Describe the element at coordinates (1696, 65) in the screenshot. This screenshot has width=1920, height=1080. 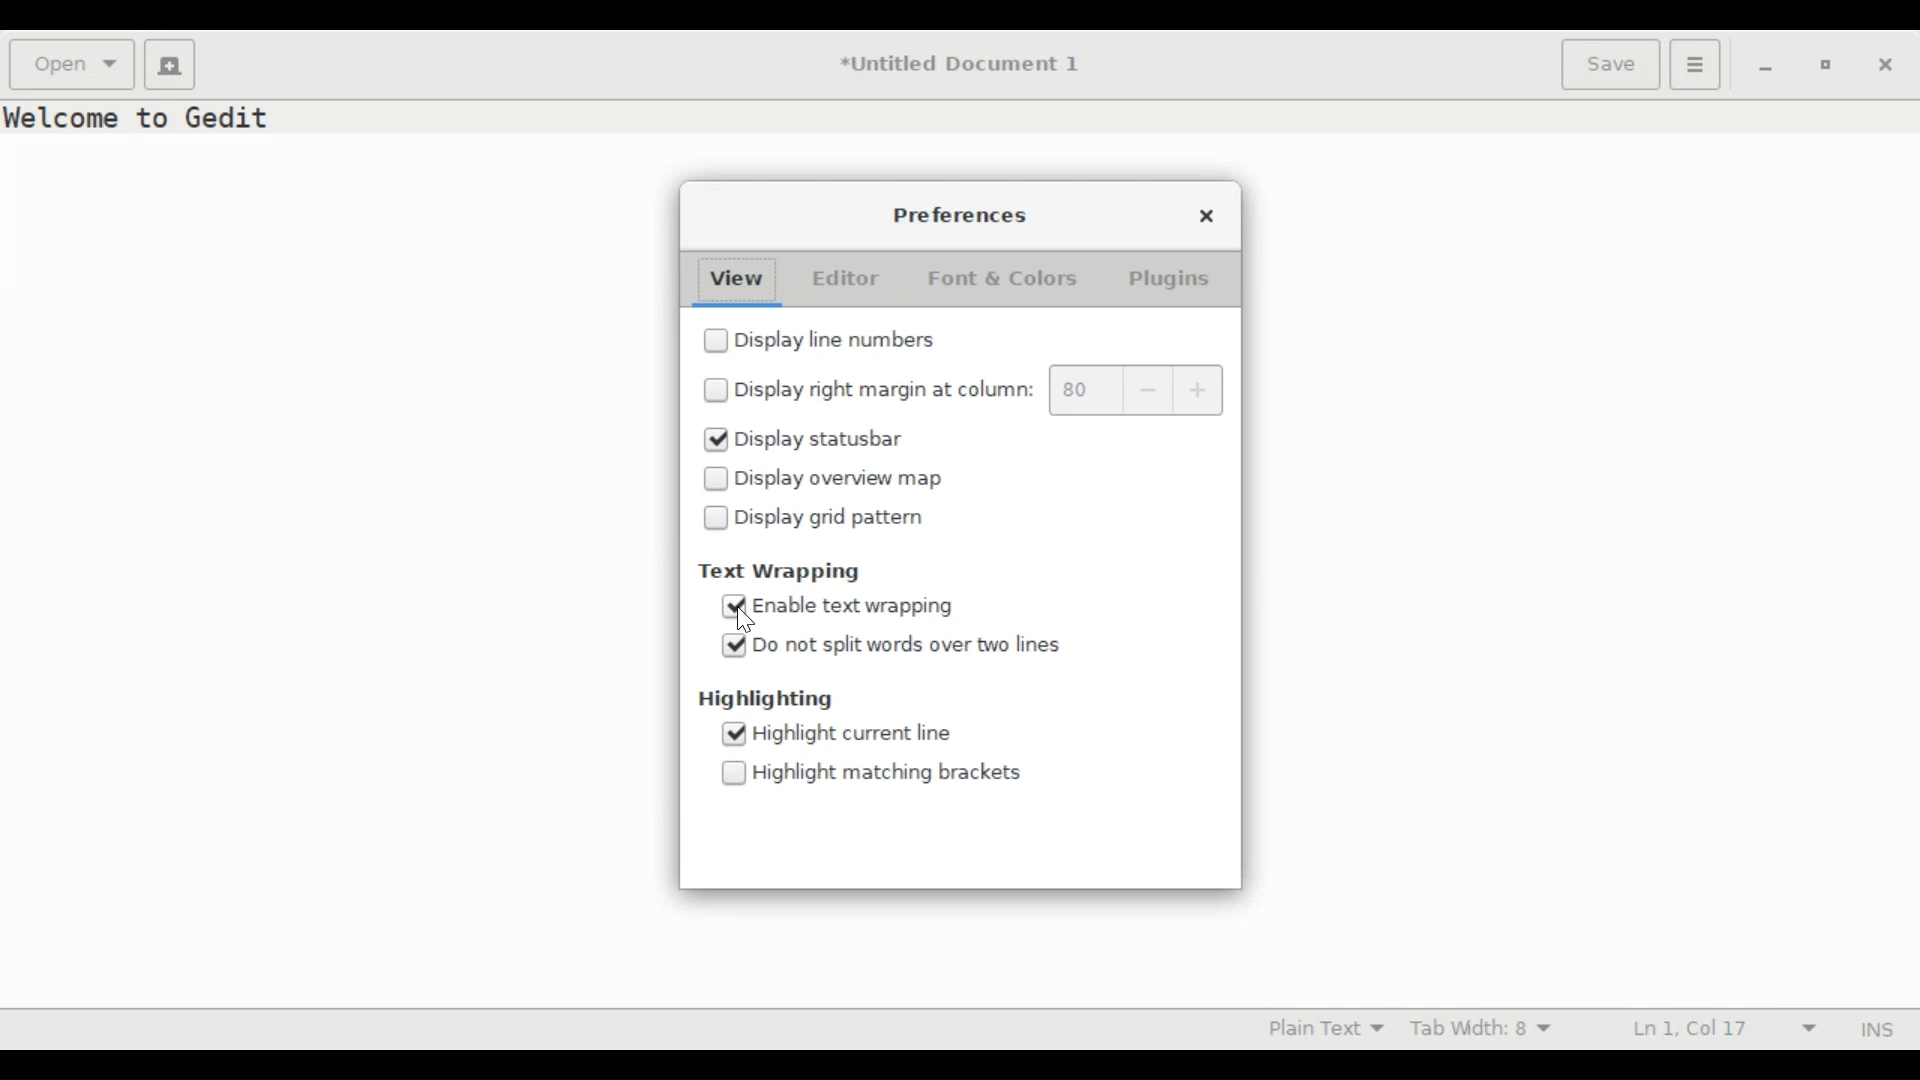
I see `Application menu` at that location.